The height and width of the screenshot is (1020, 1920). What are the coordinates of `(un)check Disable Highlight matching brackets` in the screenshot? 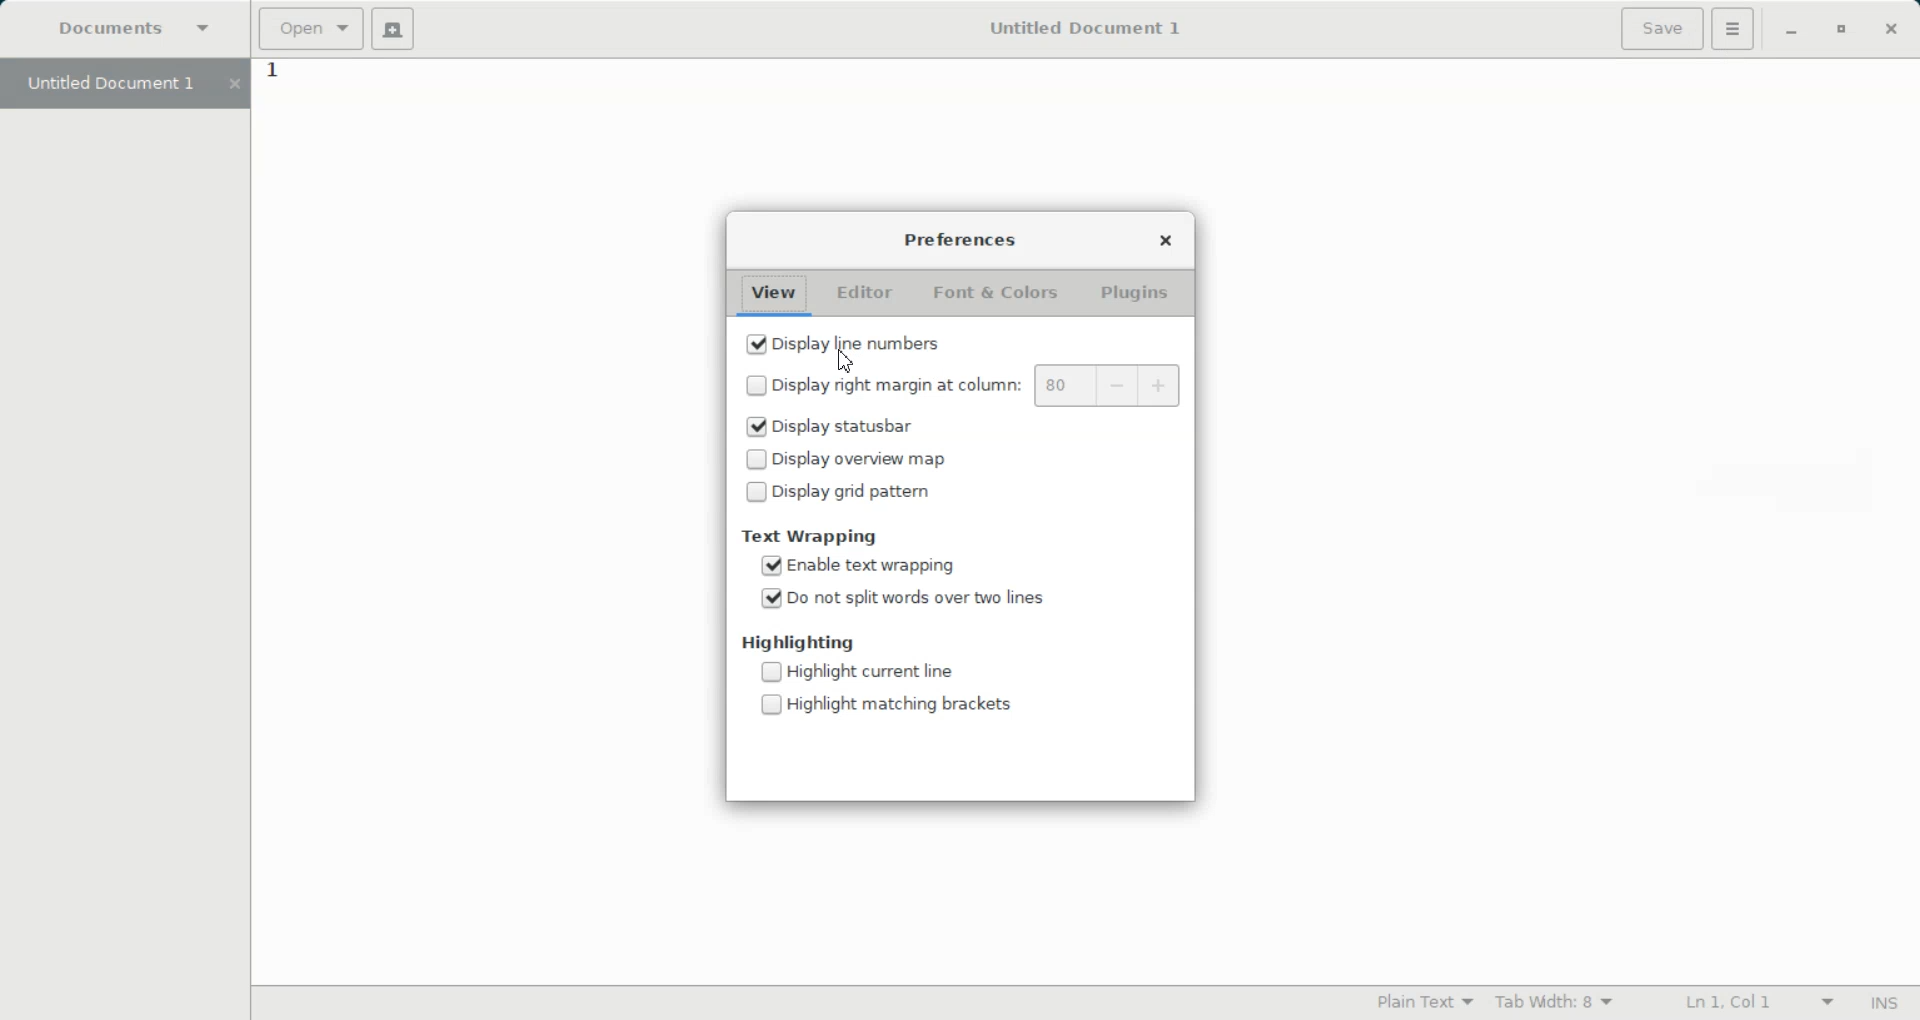 It's located at (890, 703).